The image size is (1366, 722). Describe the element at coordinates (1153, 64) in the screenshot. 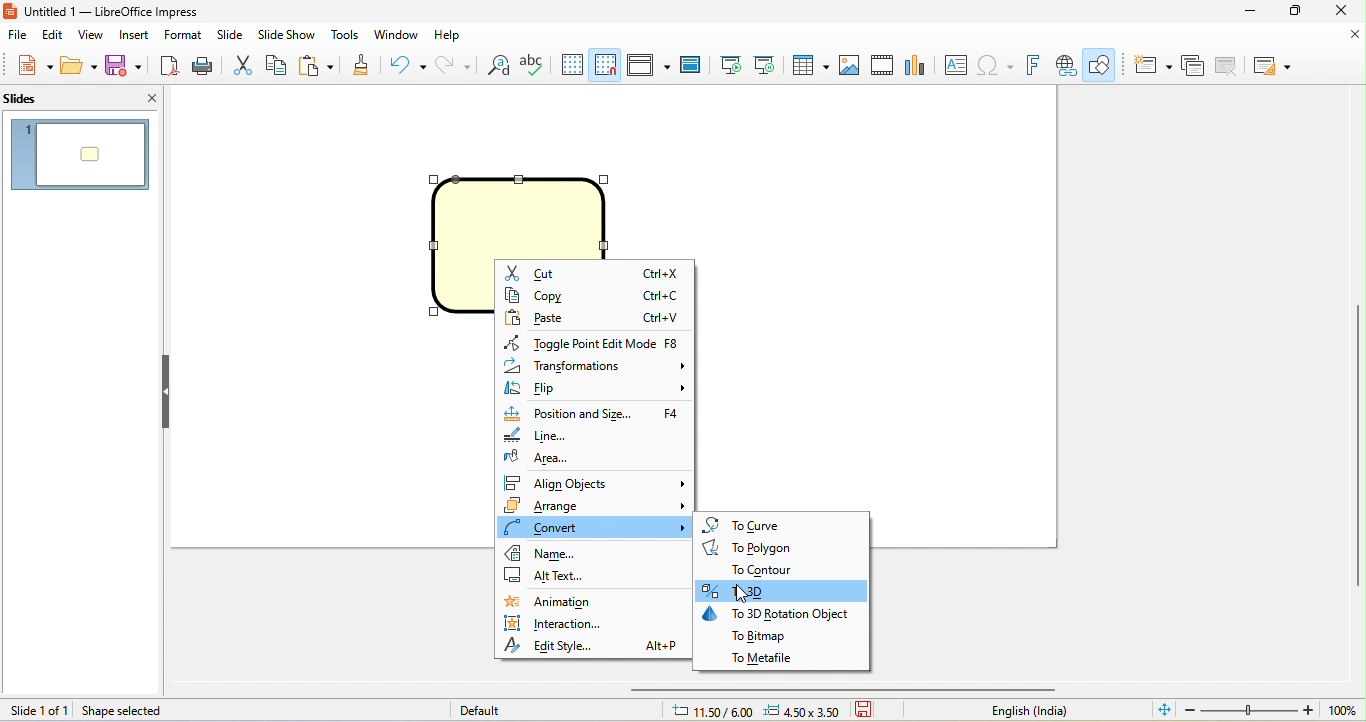

I see `new slide` at that location.